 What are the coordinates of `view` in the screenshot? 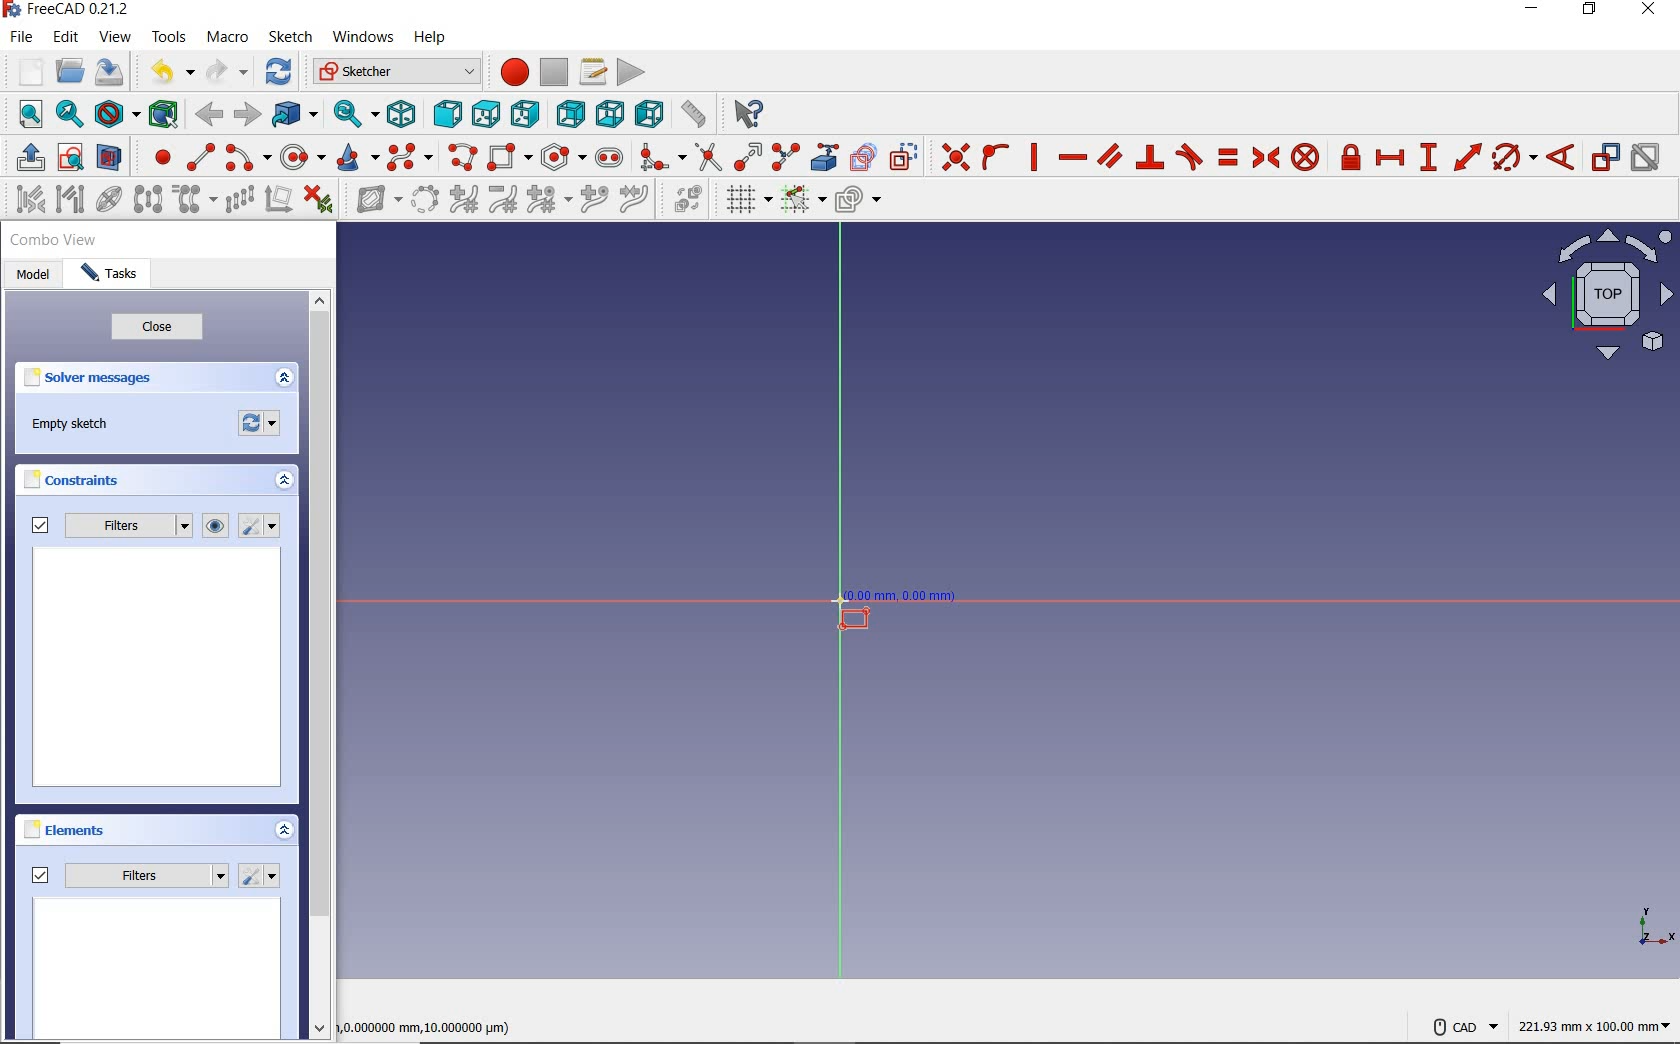 It's located at (116, 37).